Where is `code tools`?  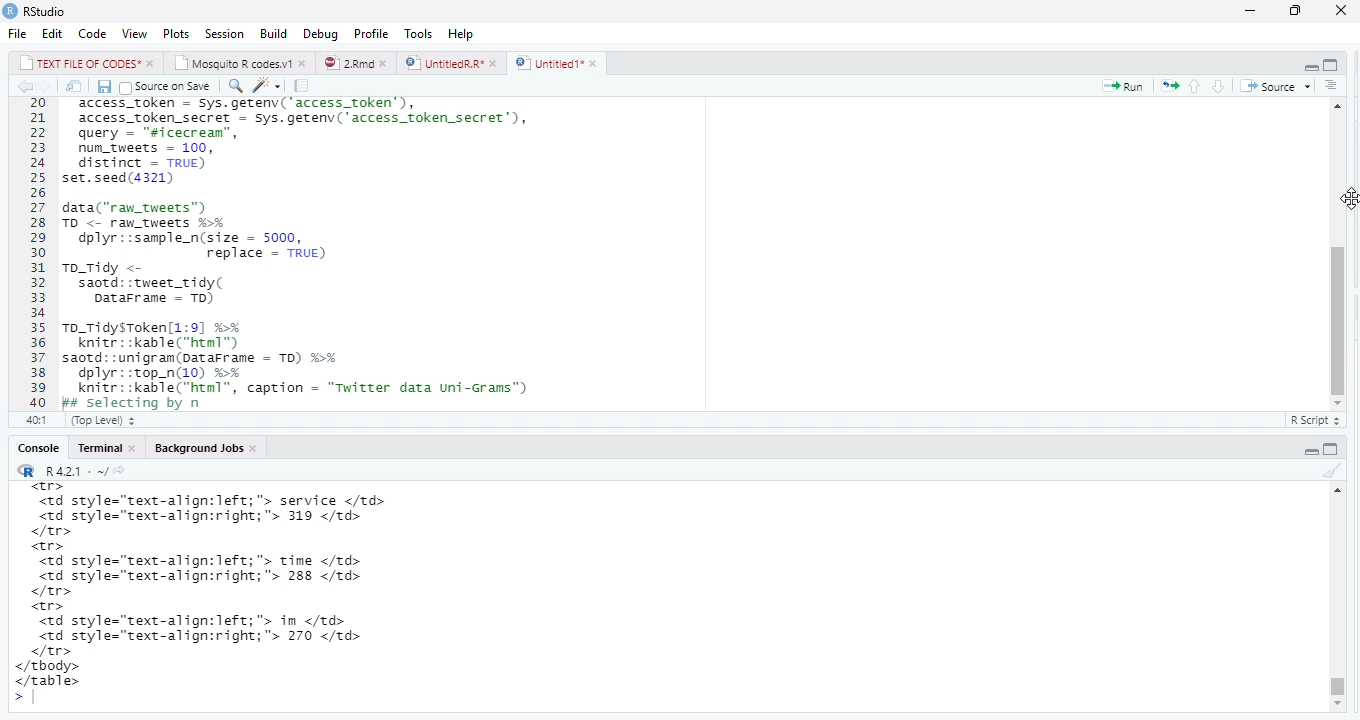 code tools is located at coordinates (271, 85).